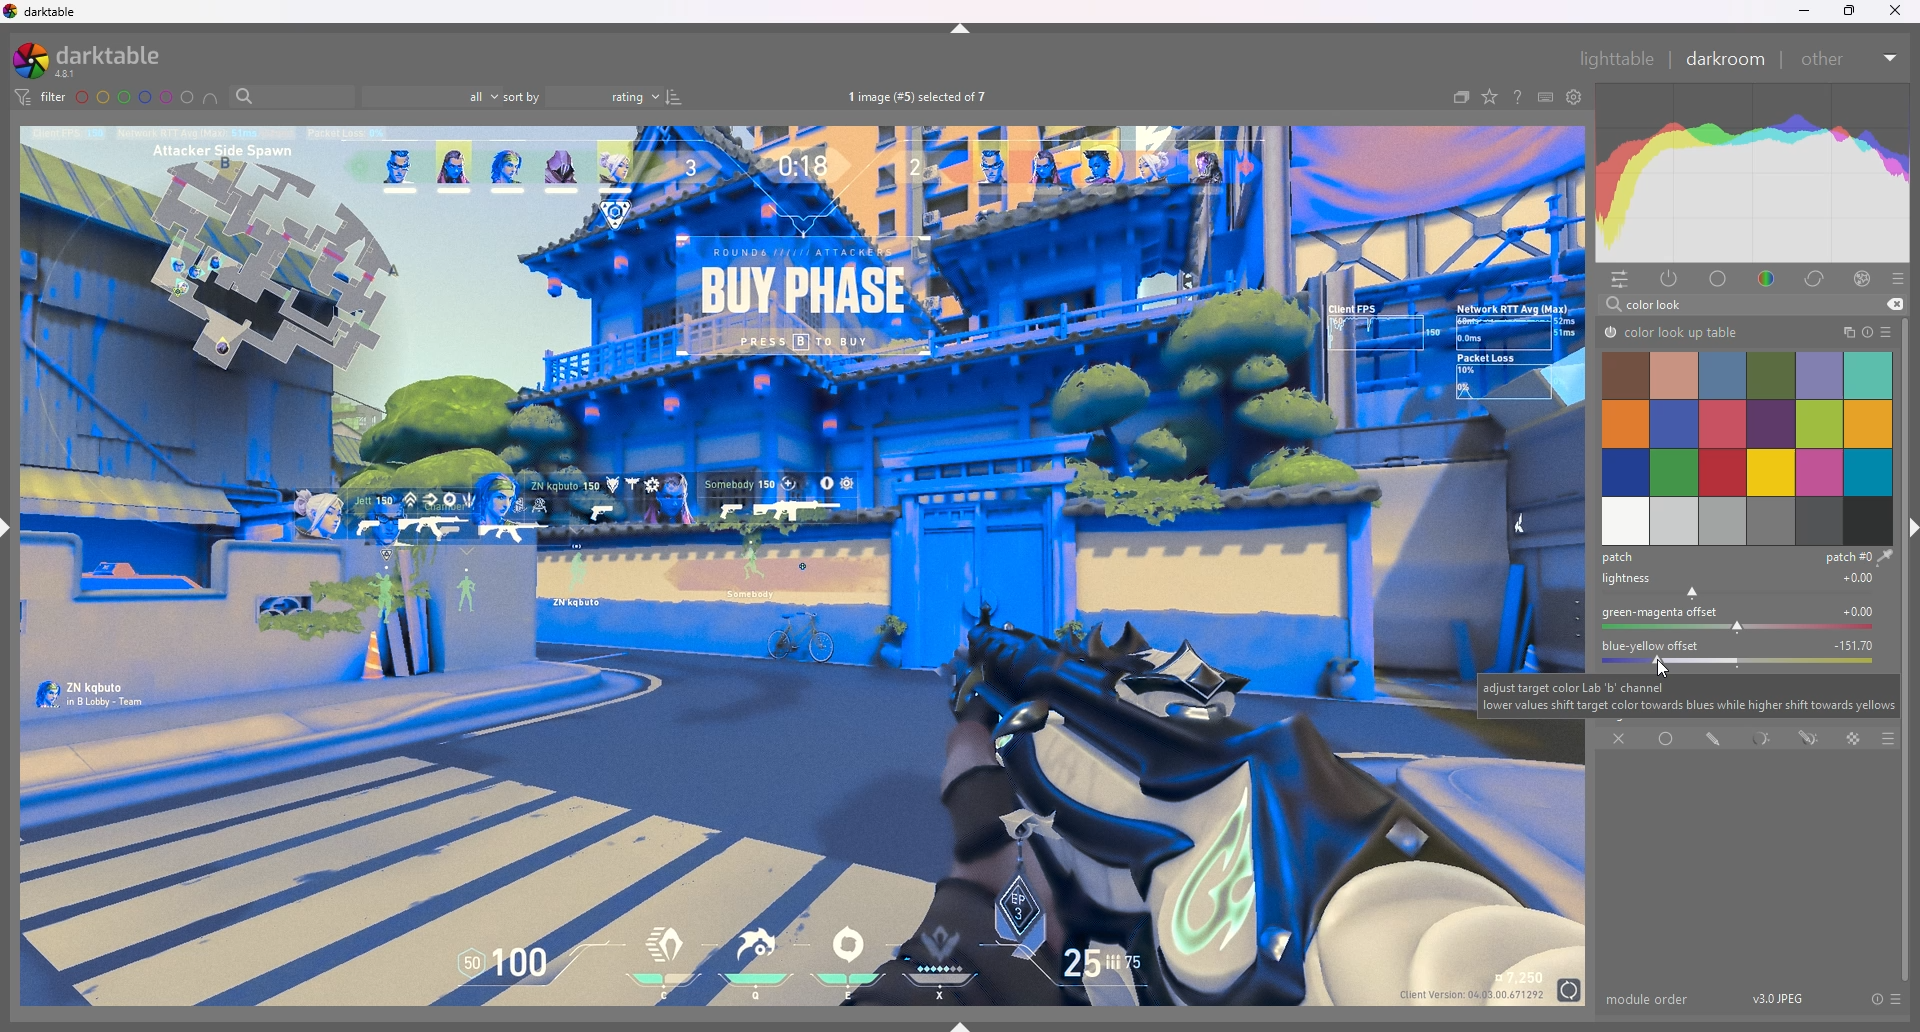 This screenshot has width=1920, height=1032. What do you see at coordinates (1864, 277) in the screenshot?
I see `effect` at bounding box center [1864, 277].